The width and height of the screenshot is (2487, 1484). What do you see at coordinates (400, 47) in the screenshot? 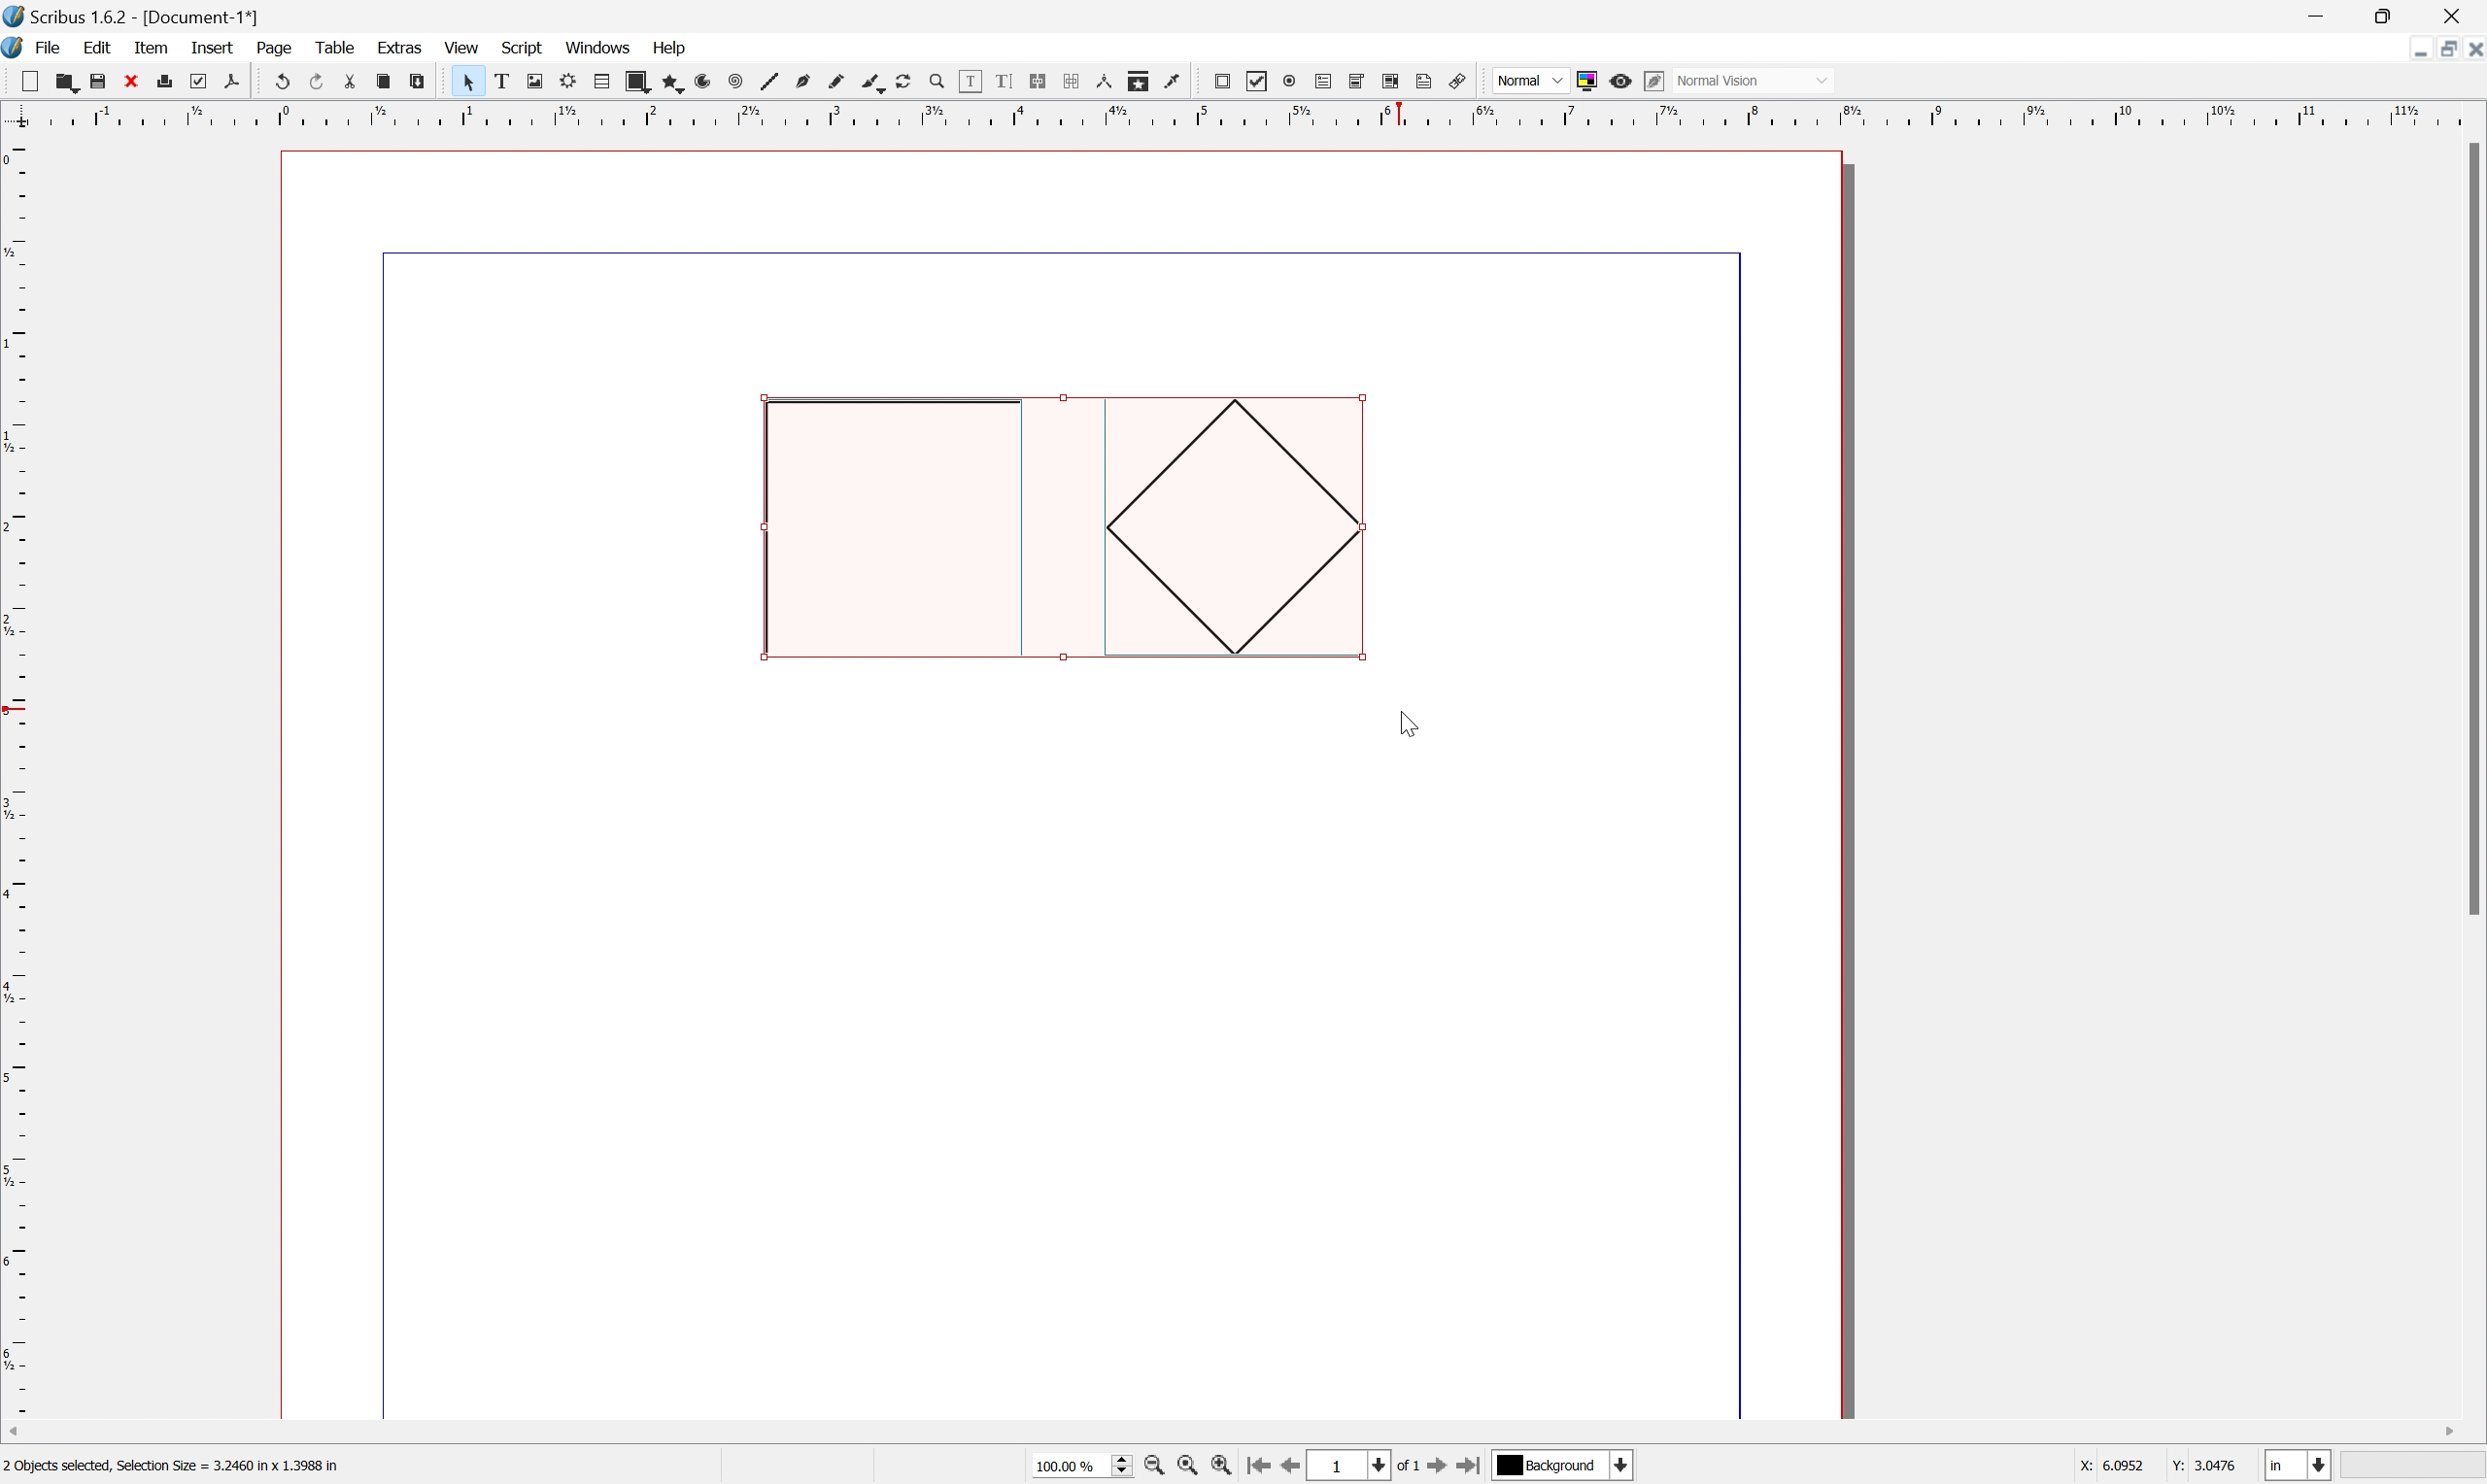
I see `extras` at bounding box center [400, 47].